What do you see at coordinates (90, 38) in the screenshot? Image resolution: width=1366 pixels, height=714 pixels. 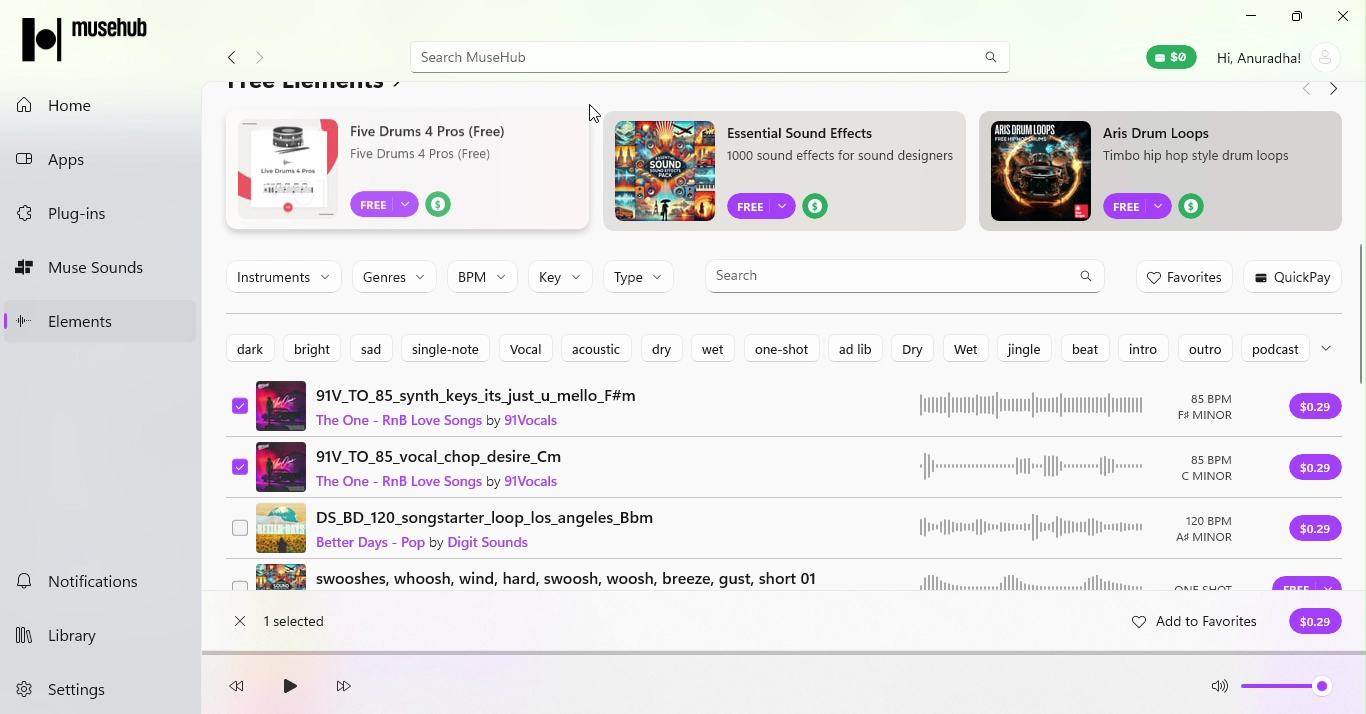 I see `MuseHub logo` at bounding box center [90, 38].